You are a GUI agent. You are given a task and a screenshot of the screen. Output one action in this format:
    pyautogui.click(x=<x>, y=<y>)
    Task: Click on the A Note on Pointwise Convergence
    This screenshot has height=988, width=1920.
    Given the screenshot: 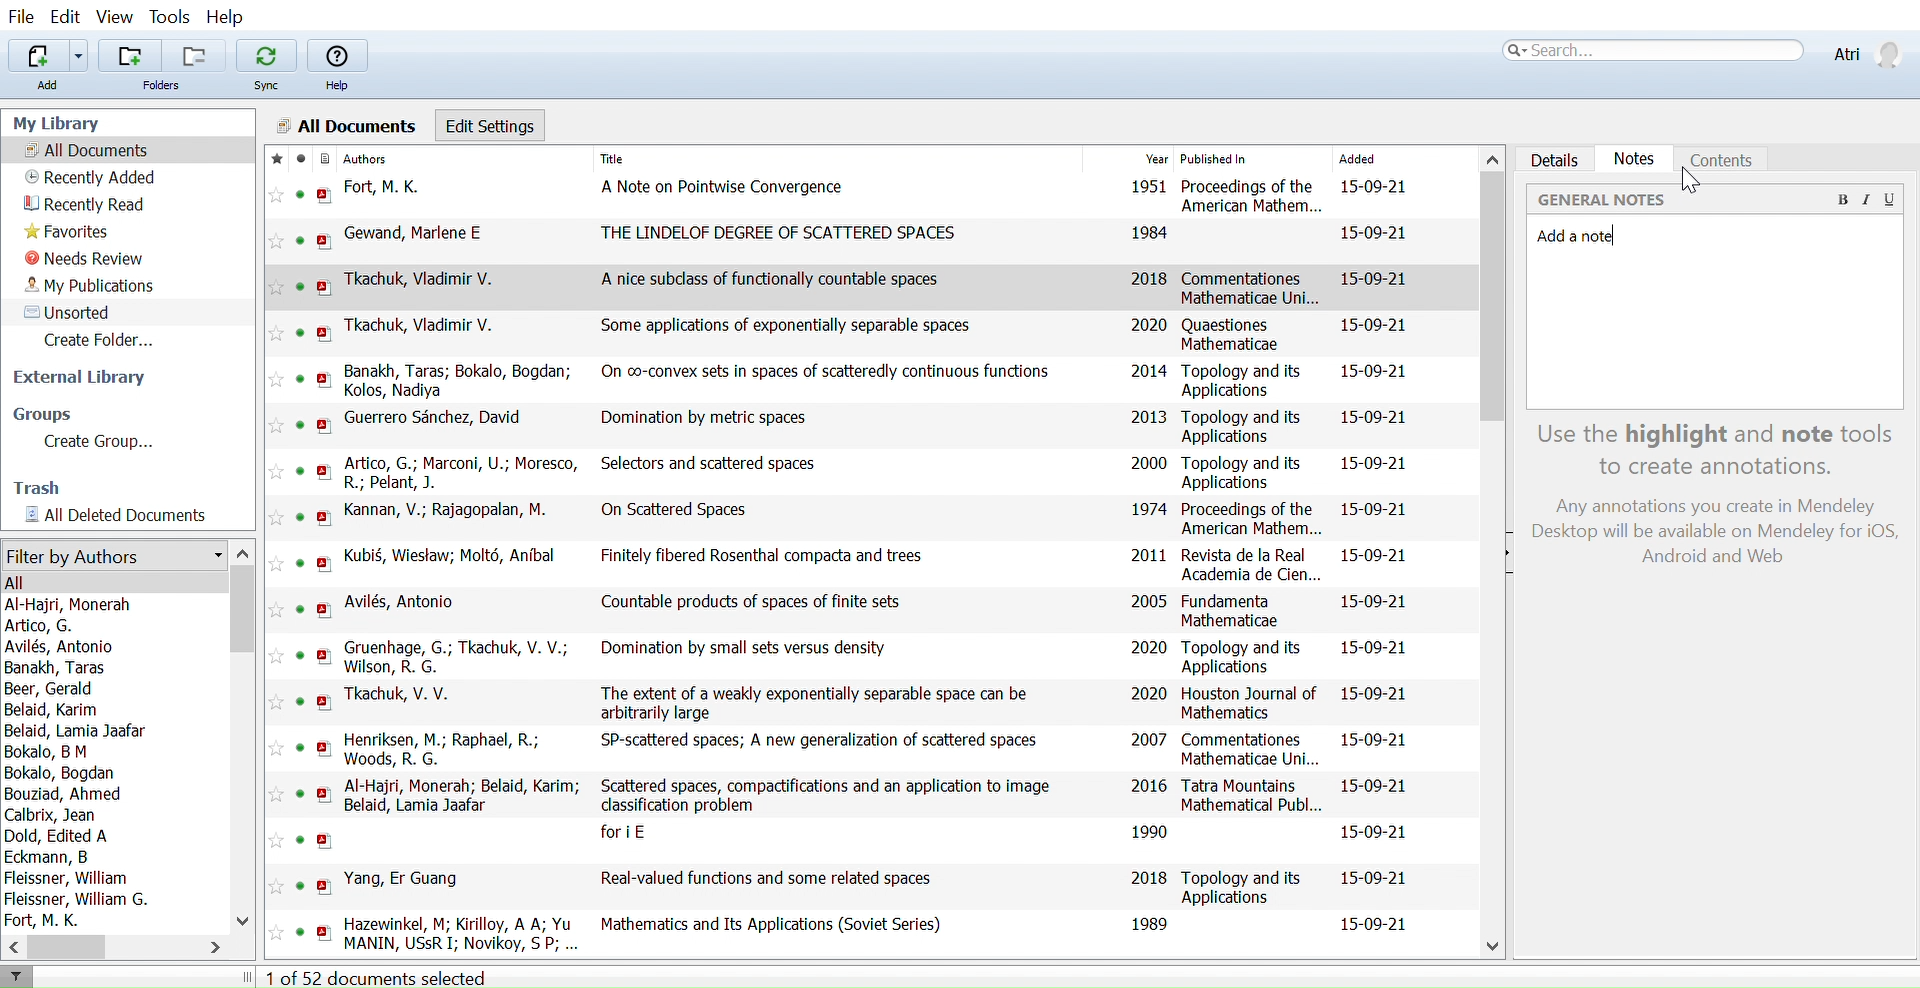 What is the action you would take?
    pyautogui.click(x=723, y=189)
    